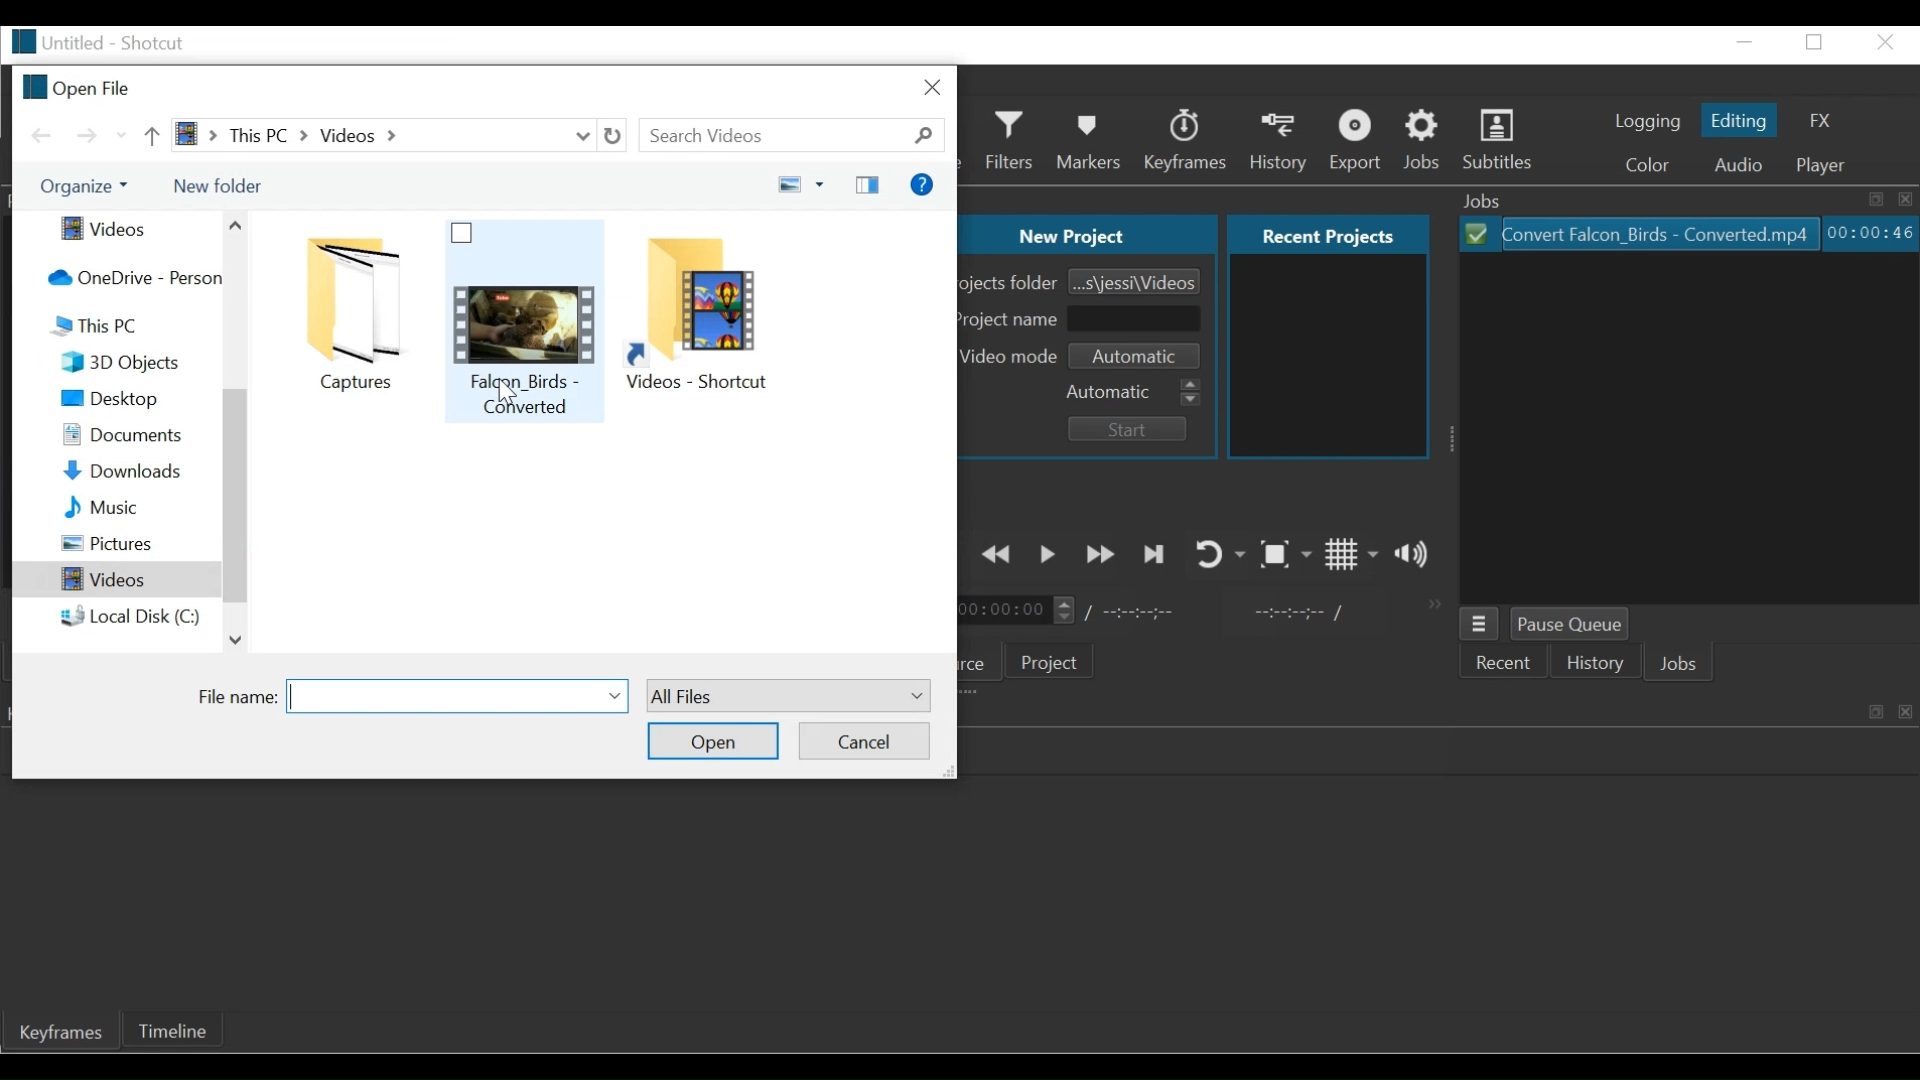 The width and height of the screenshot is (1920, 1080). What do you see at coordinates (1189, 141) in the screenshot?
I see `Keyframes` at bounding box center [1189, 141].